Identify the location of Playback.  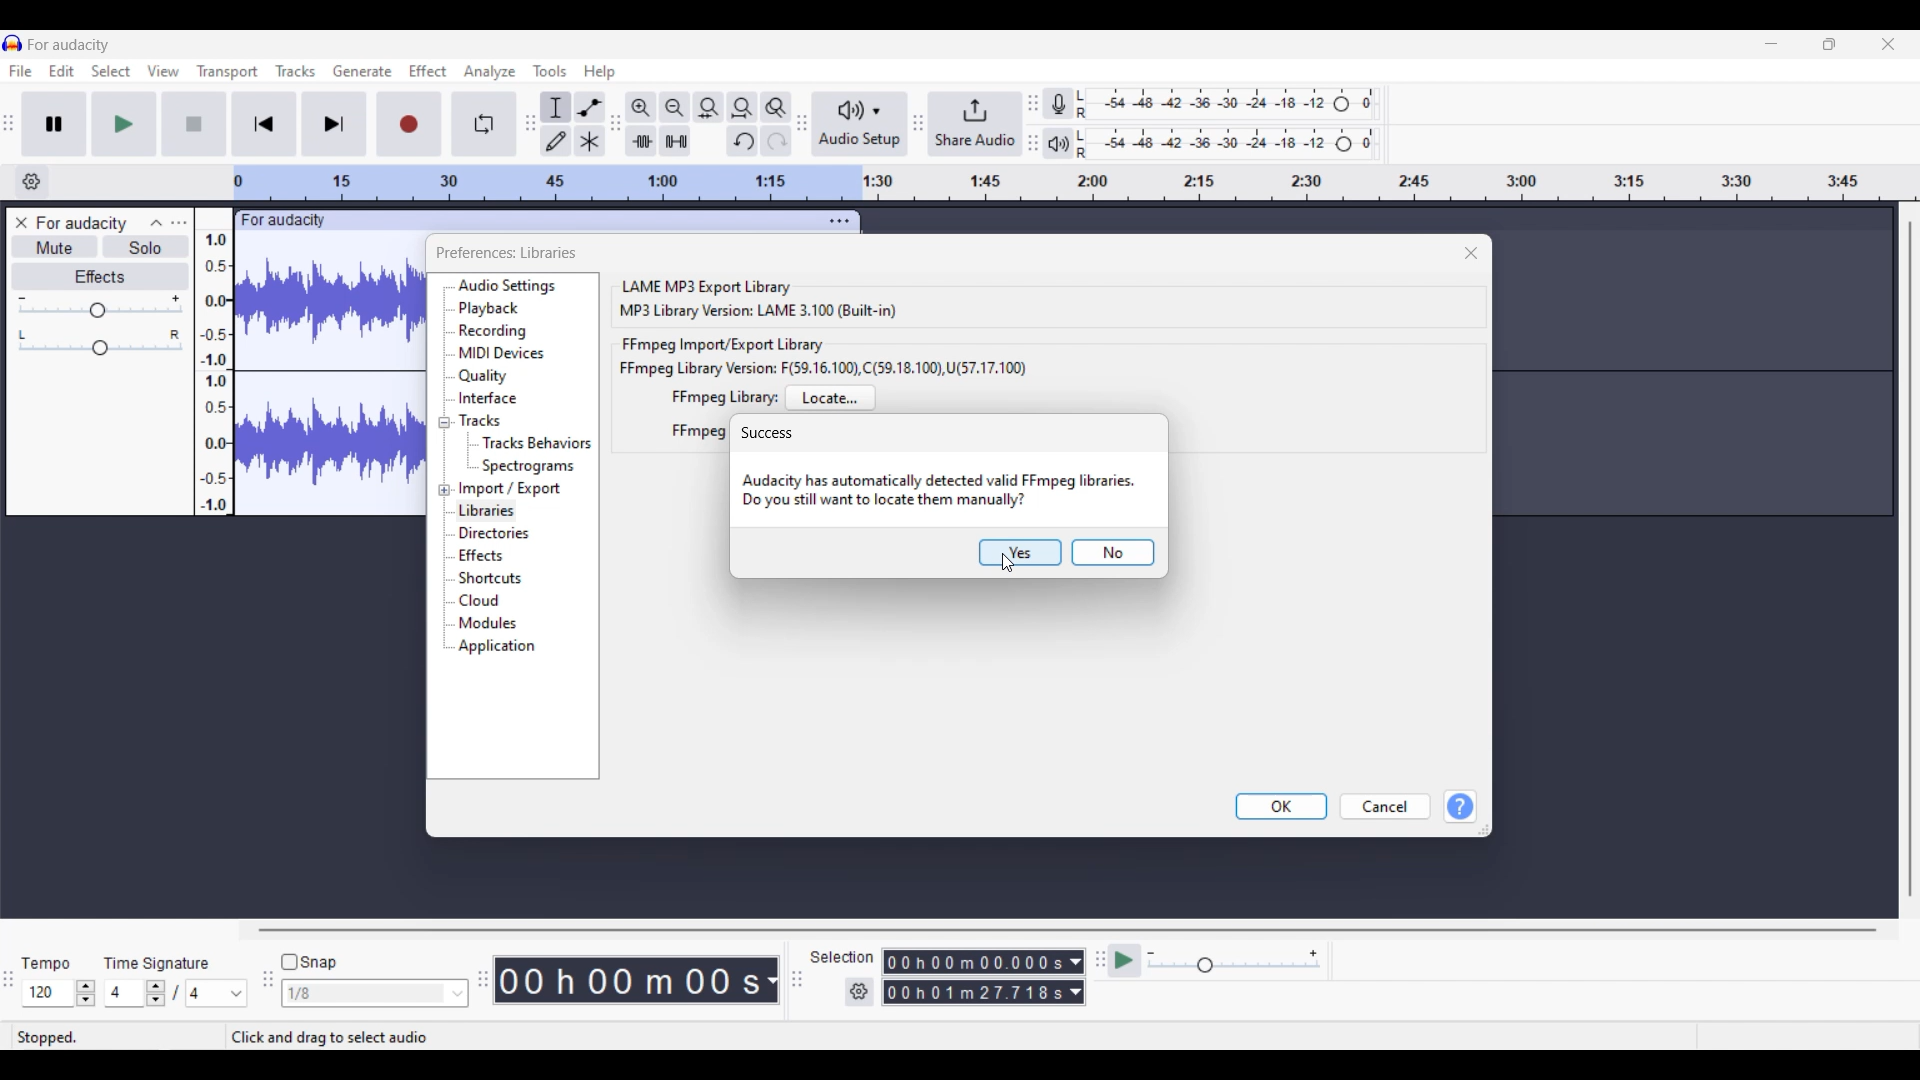
(497, 309).